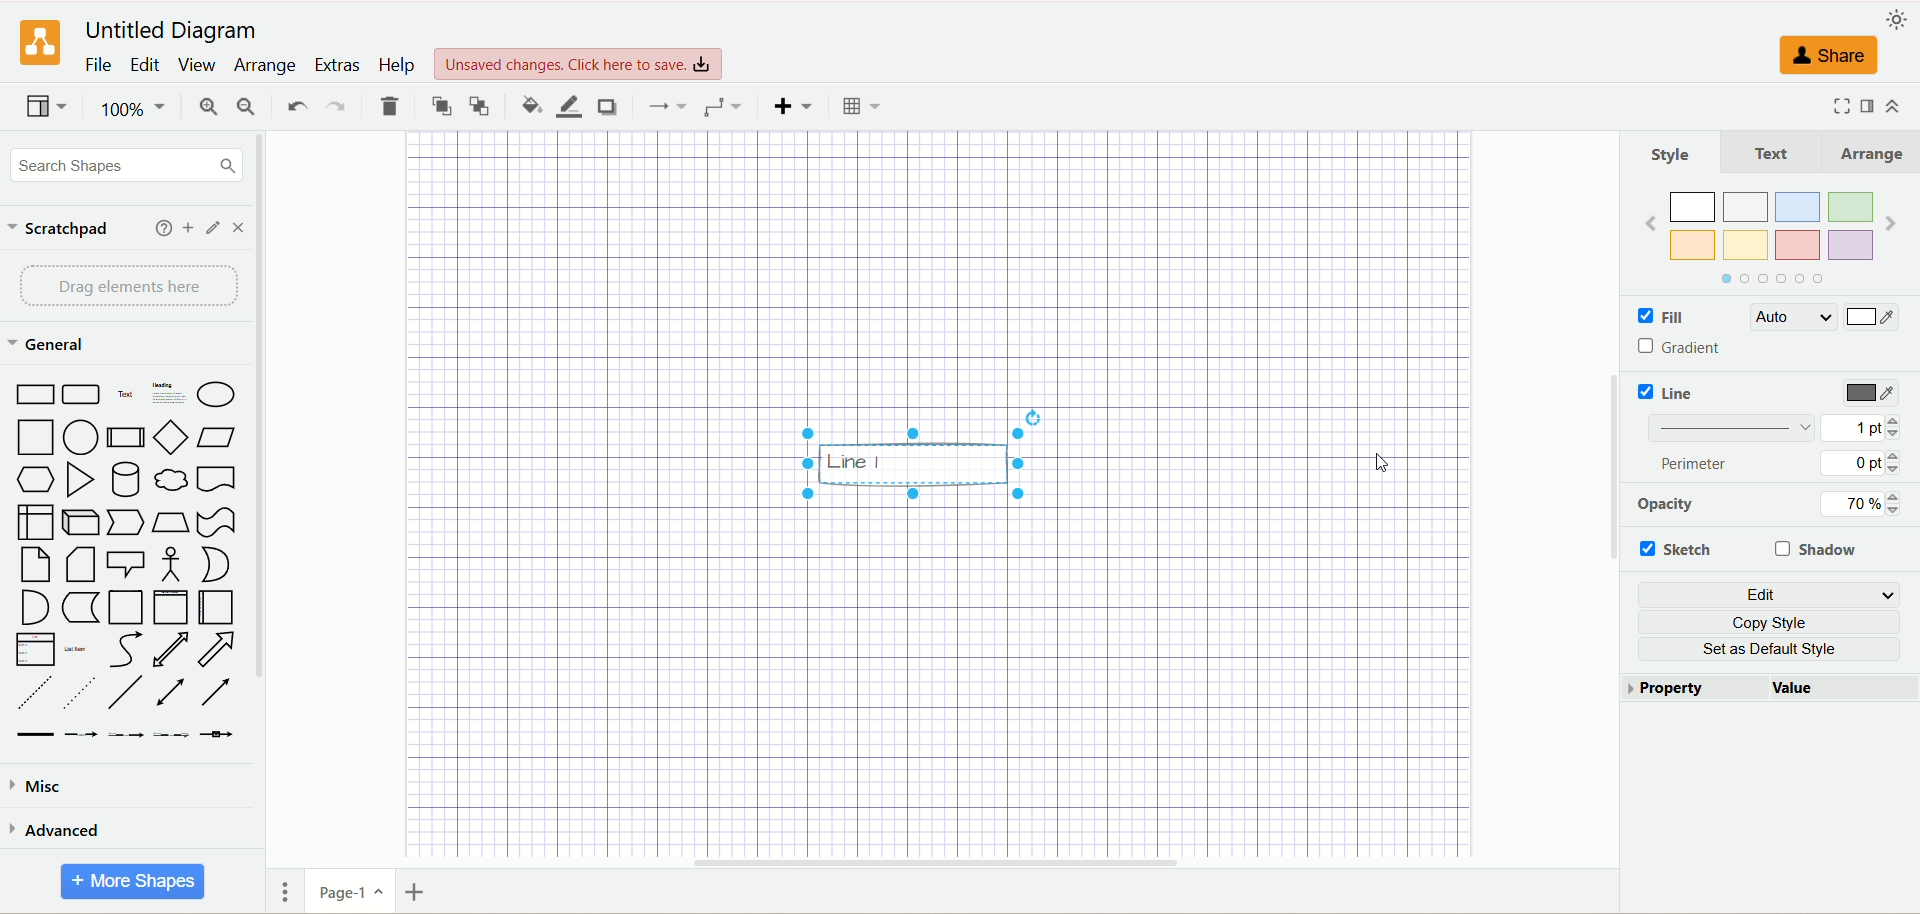  What do you see at coordinates (121, 164) in the screenshot?
I see `search shapes` at bounding box center [121, 164].